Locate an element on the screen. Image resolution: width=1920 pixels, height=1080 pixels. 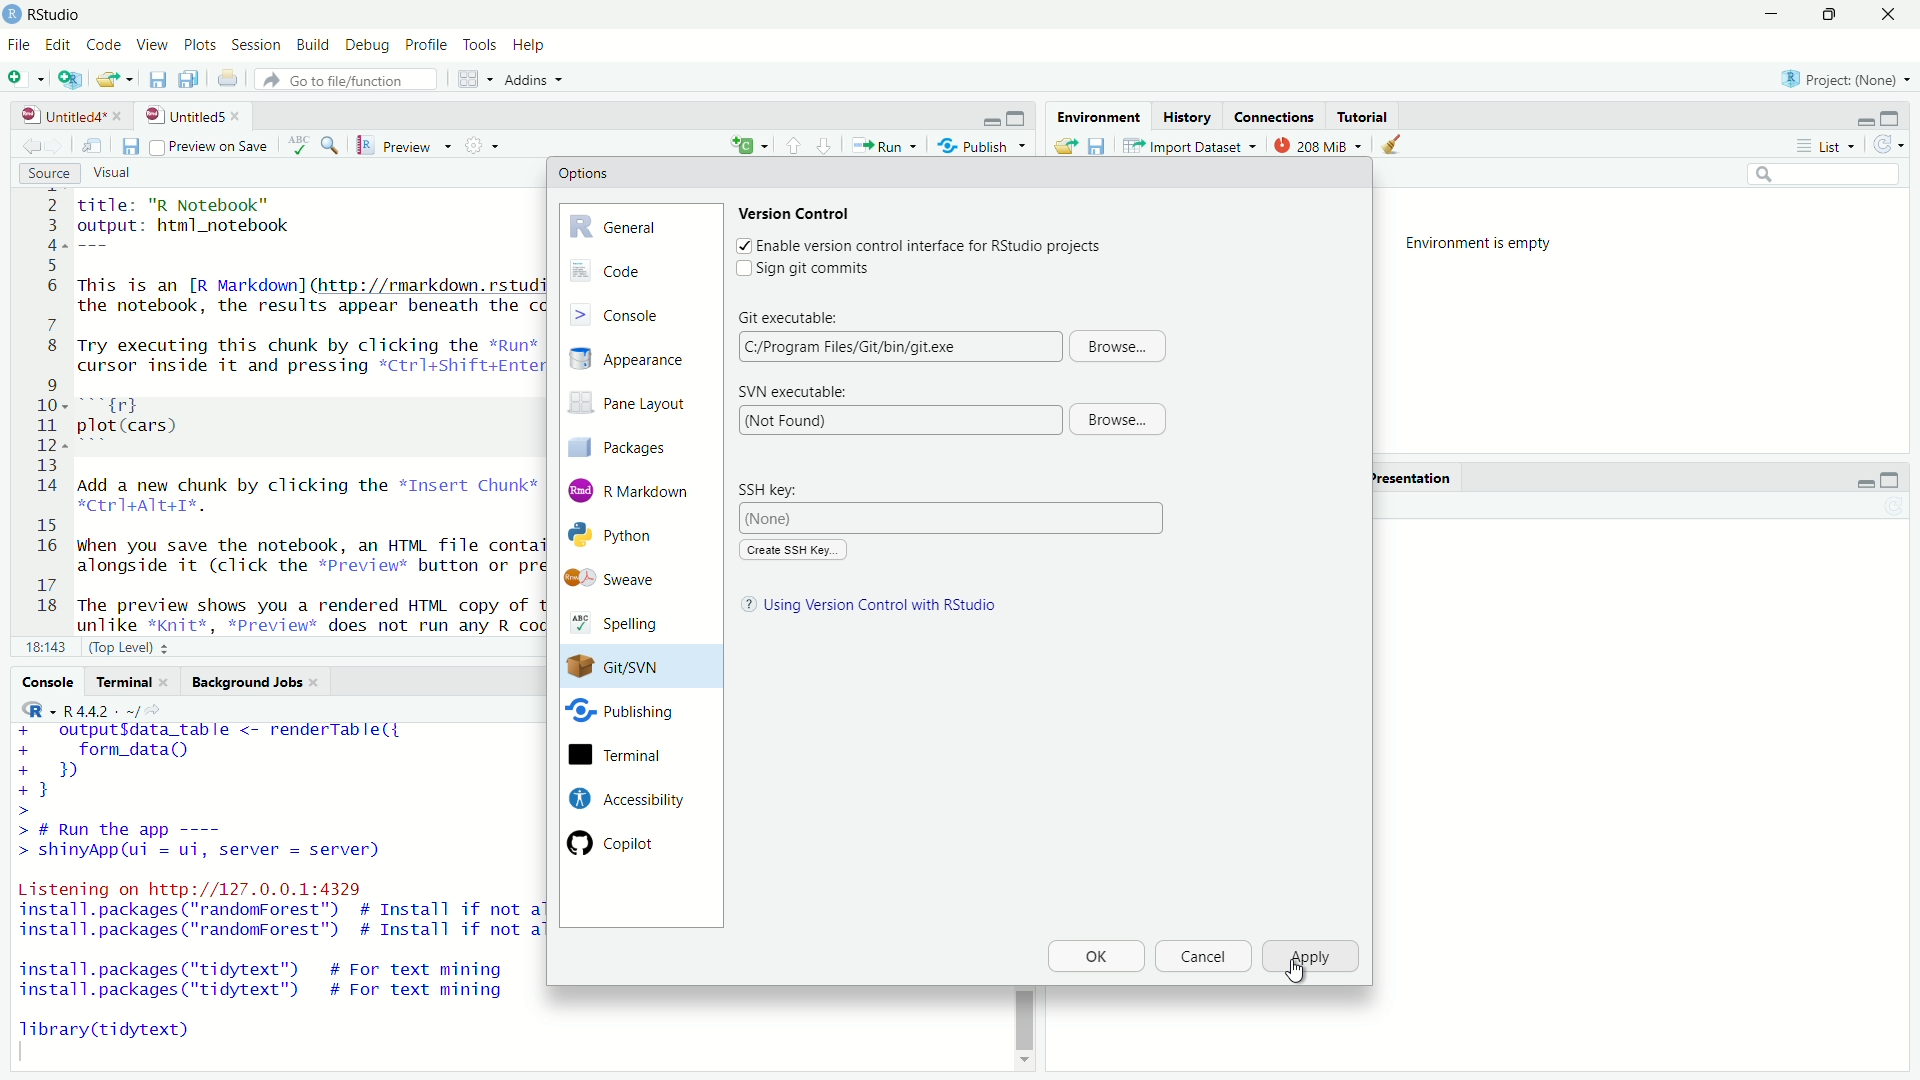
Load WorSpace is located at coordinates (1064, 145).